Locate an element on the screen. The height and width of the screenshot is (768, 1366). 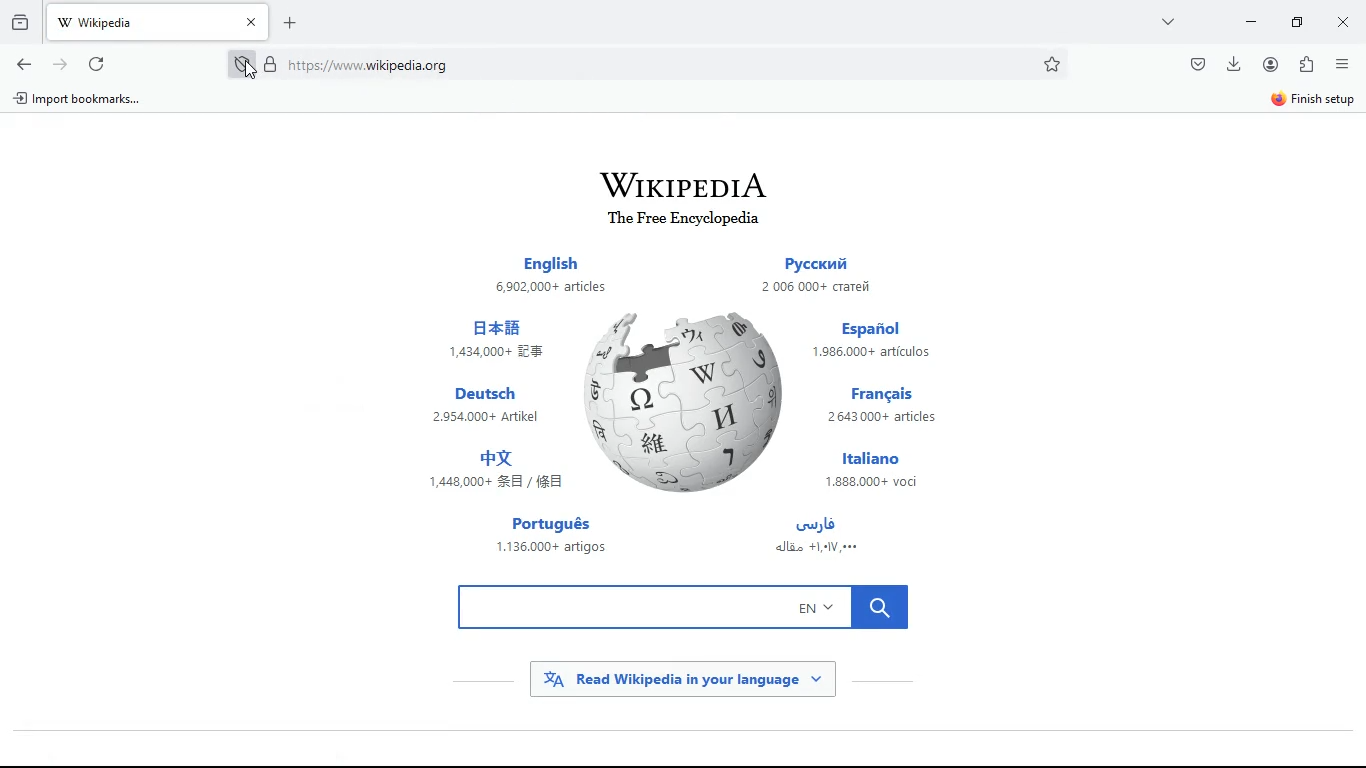
pocket is located at coordinates (1196, 64).